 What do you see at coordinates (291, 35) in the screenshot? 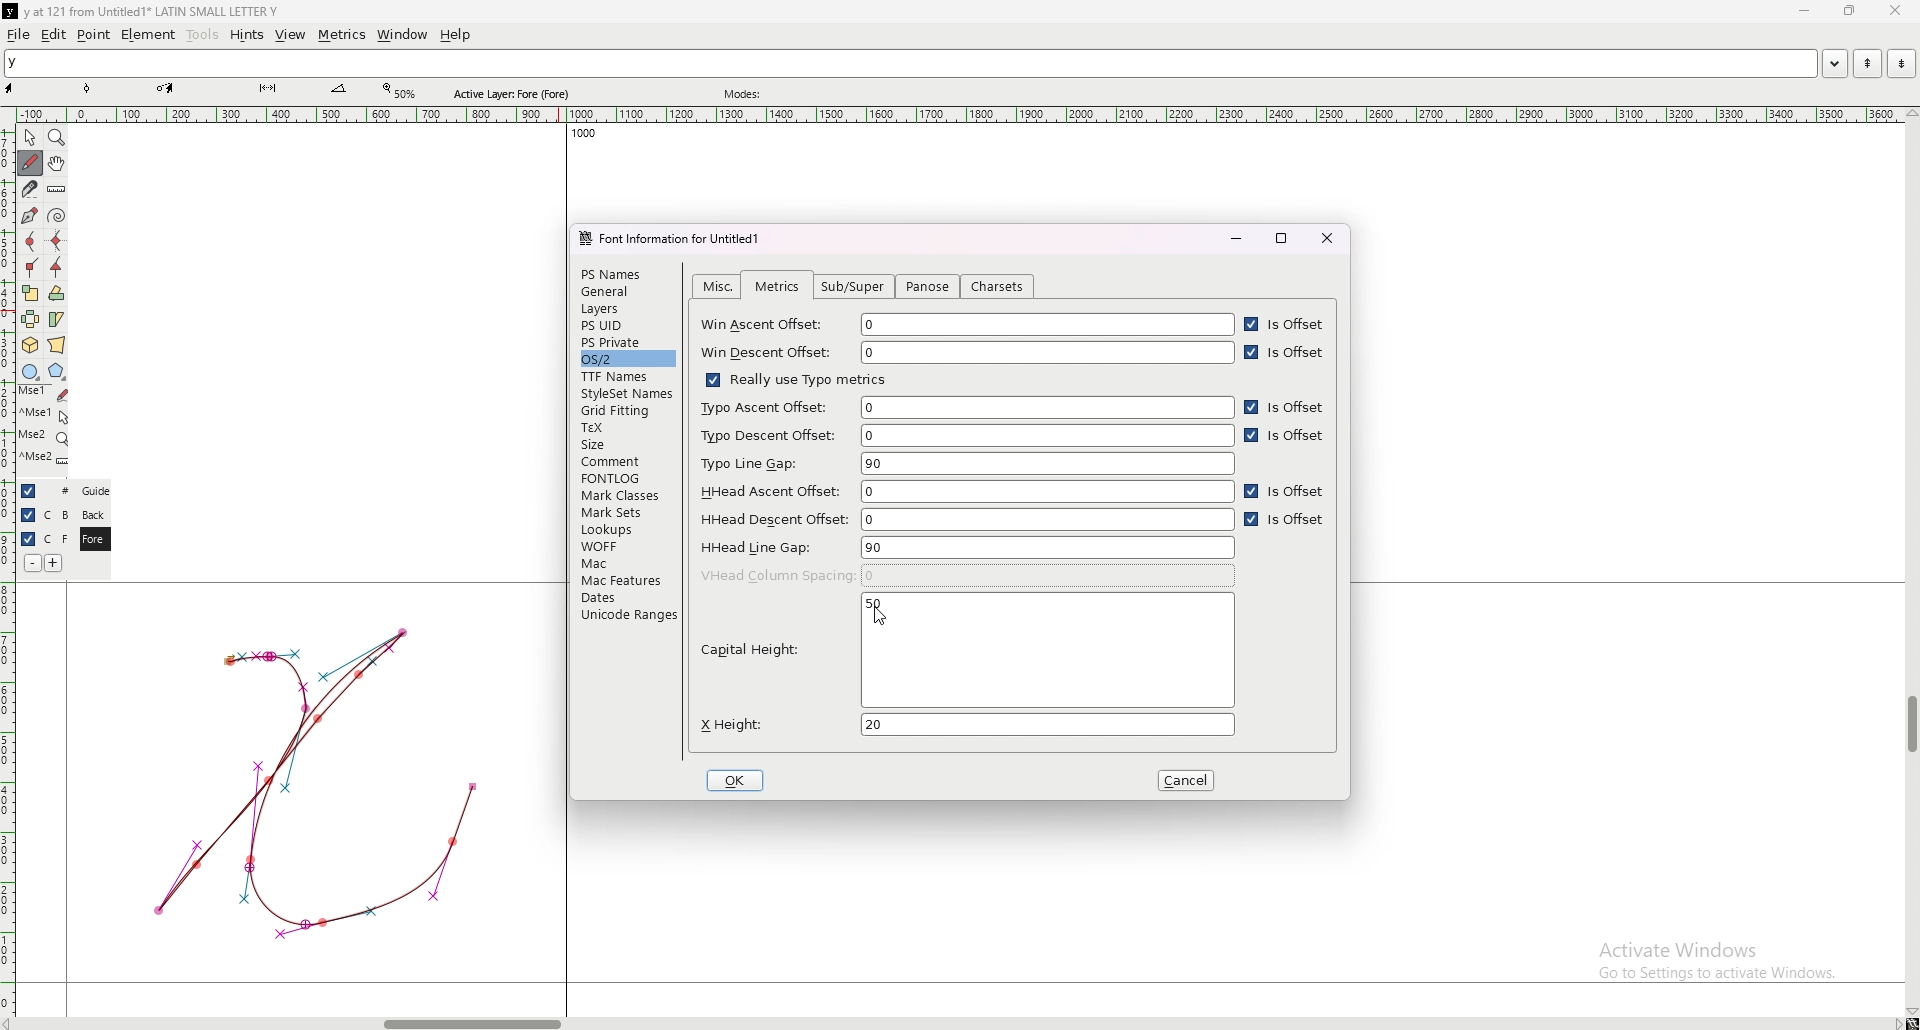
I see `view` at bounding box center [291, 35].